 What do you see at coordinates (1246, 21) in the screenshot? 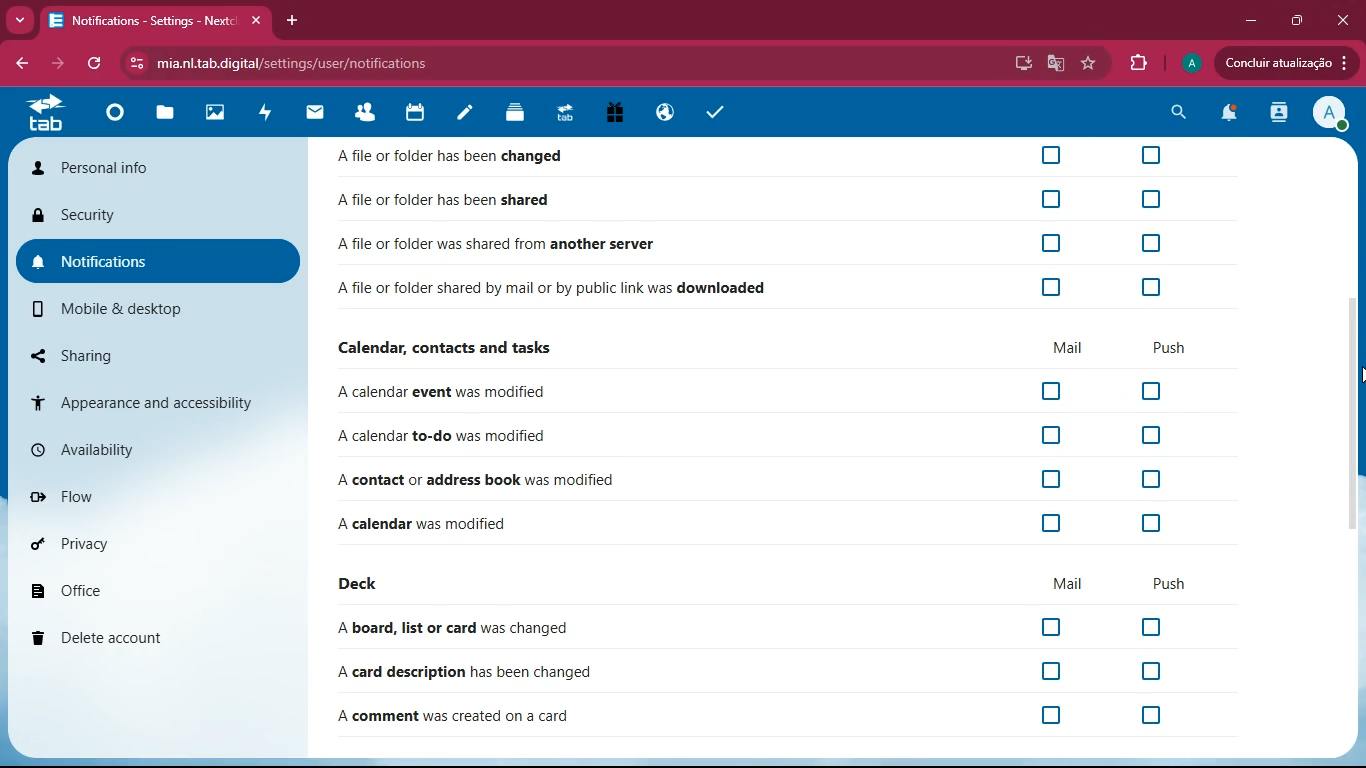
I see `minimize` at bounding box center [1246, 21].